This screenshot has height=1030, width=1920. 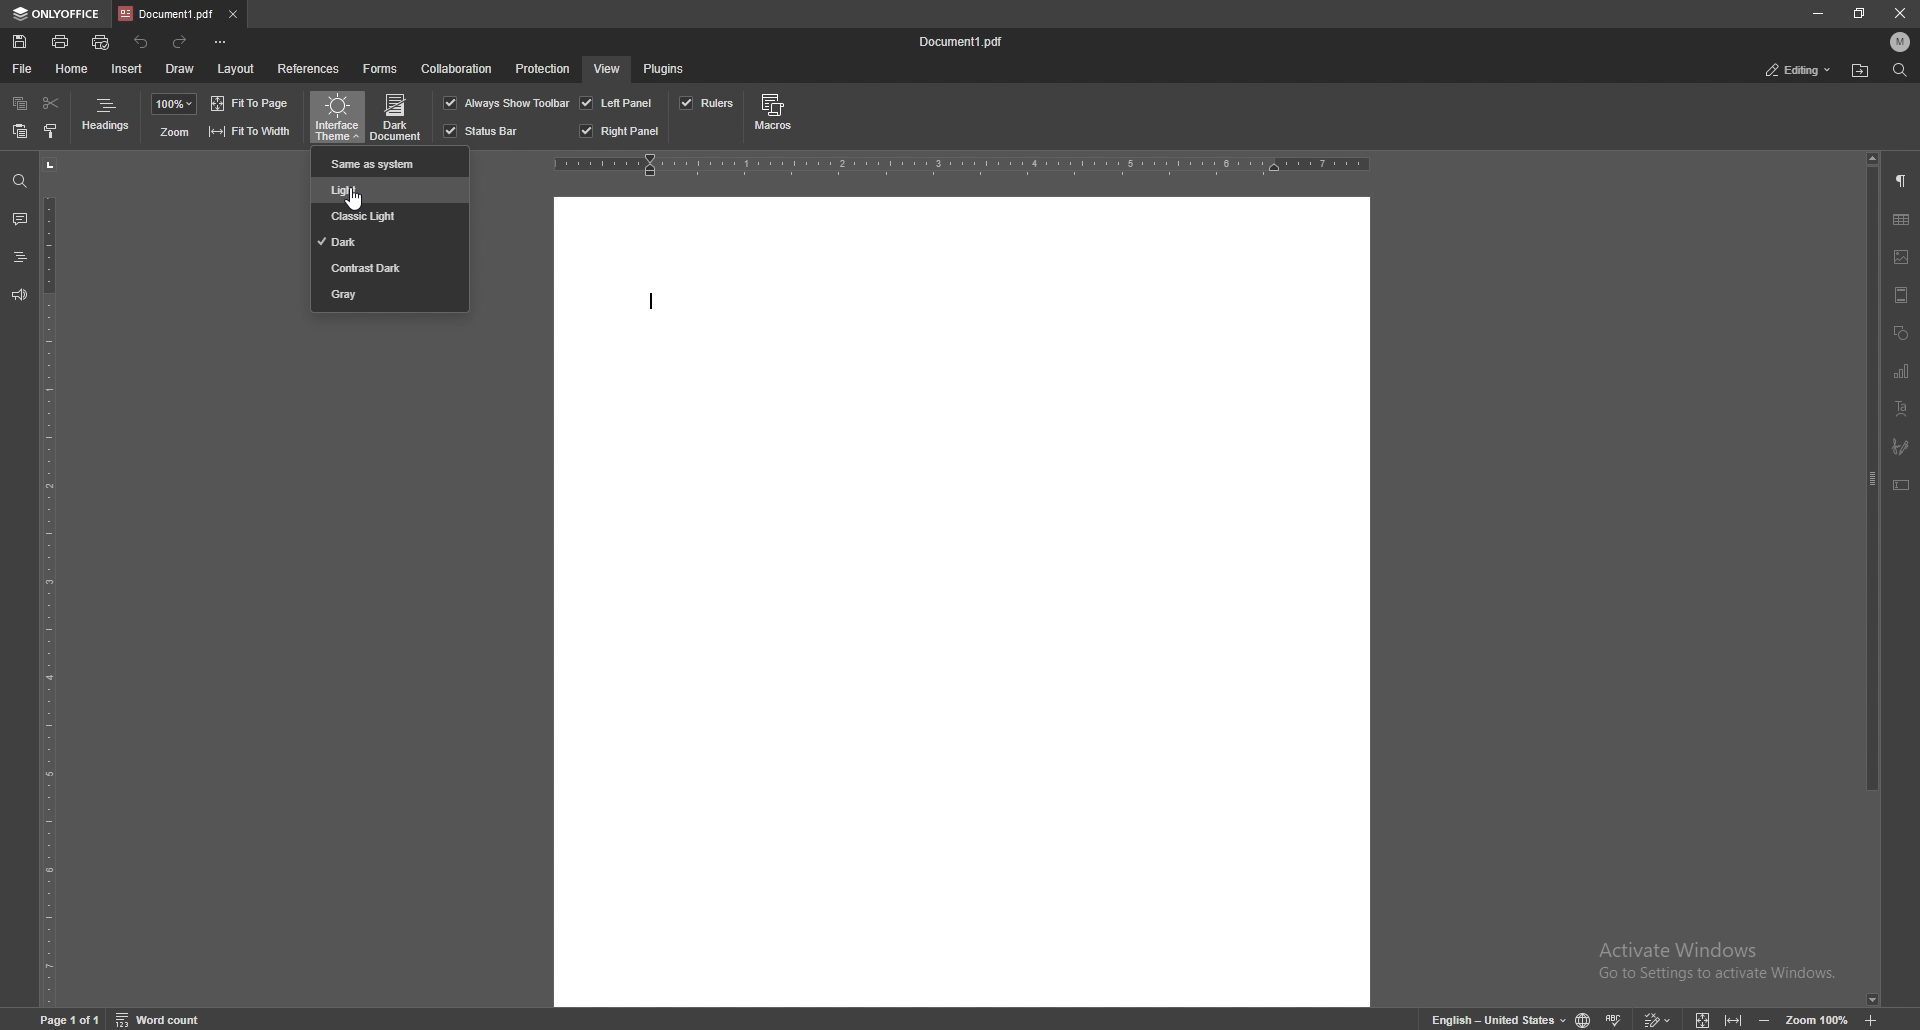 What do you see at coordinates (252, 103) in the screenshot?
I see `fit to page` at bounding box center [252, 103].